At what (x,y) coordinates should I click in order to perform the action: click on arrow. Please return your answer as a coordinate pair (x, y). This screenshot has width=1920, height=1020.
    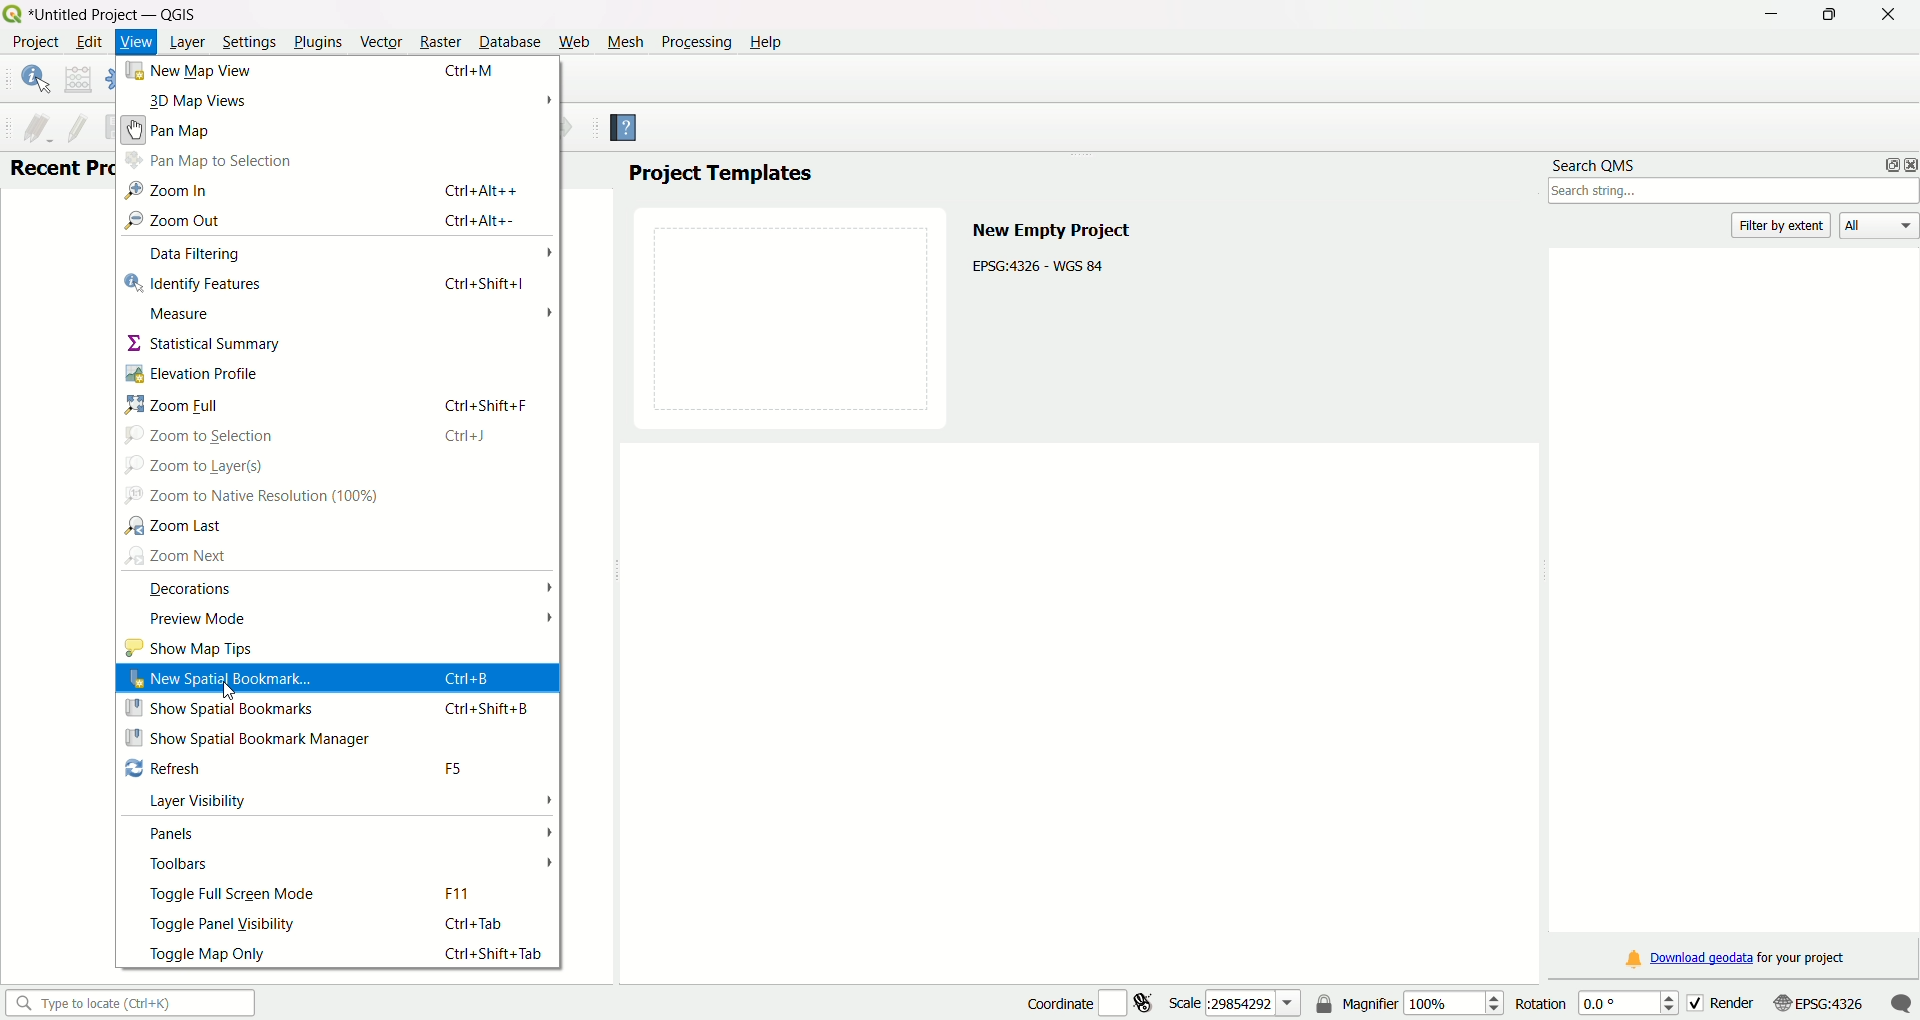
    Looking at the image, I should click on (544, 253).